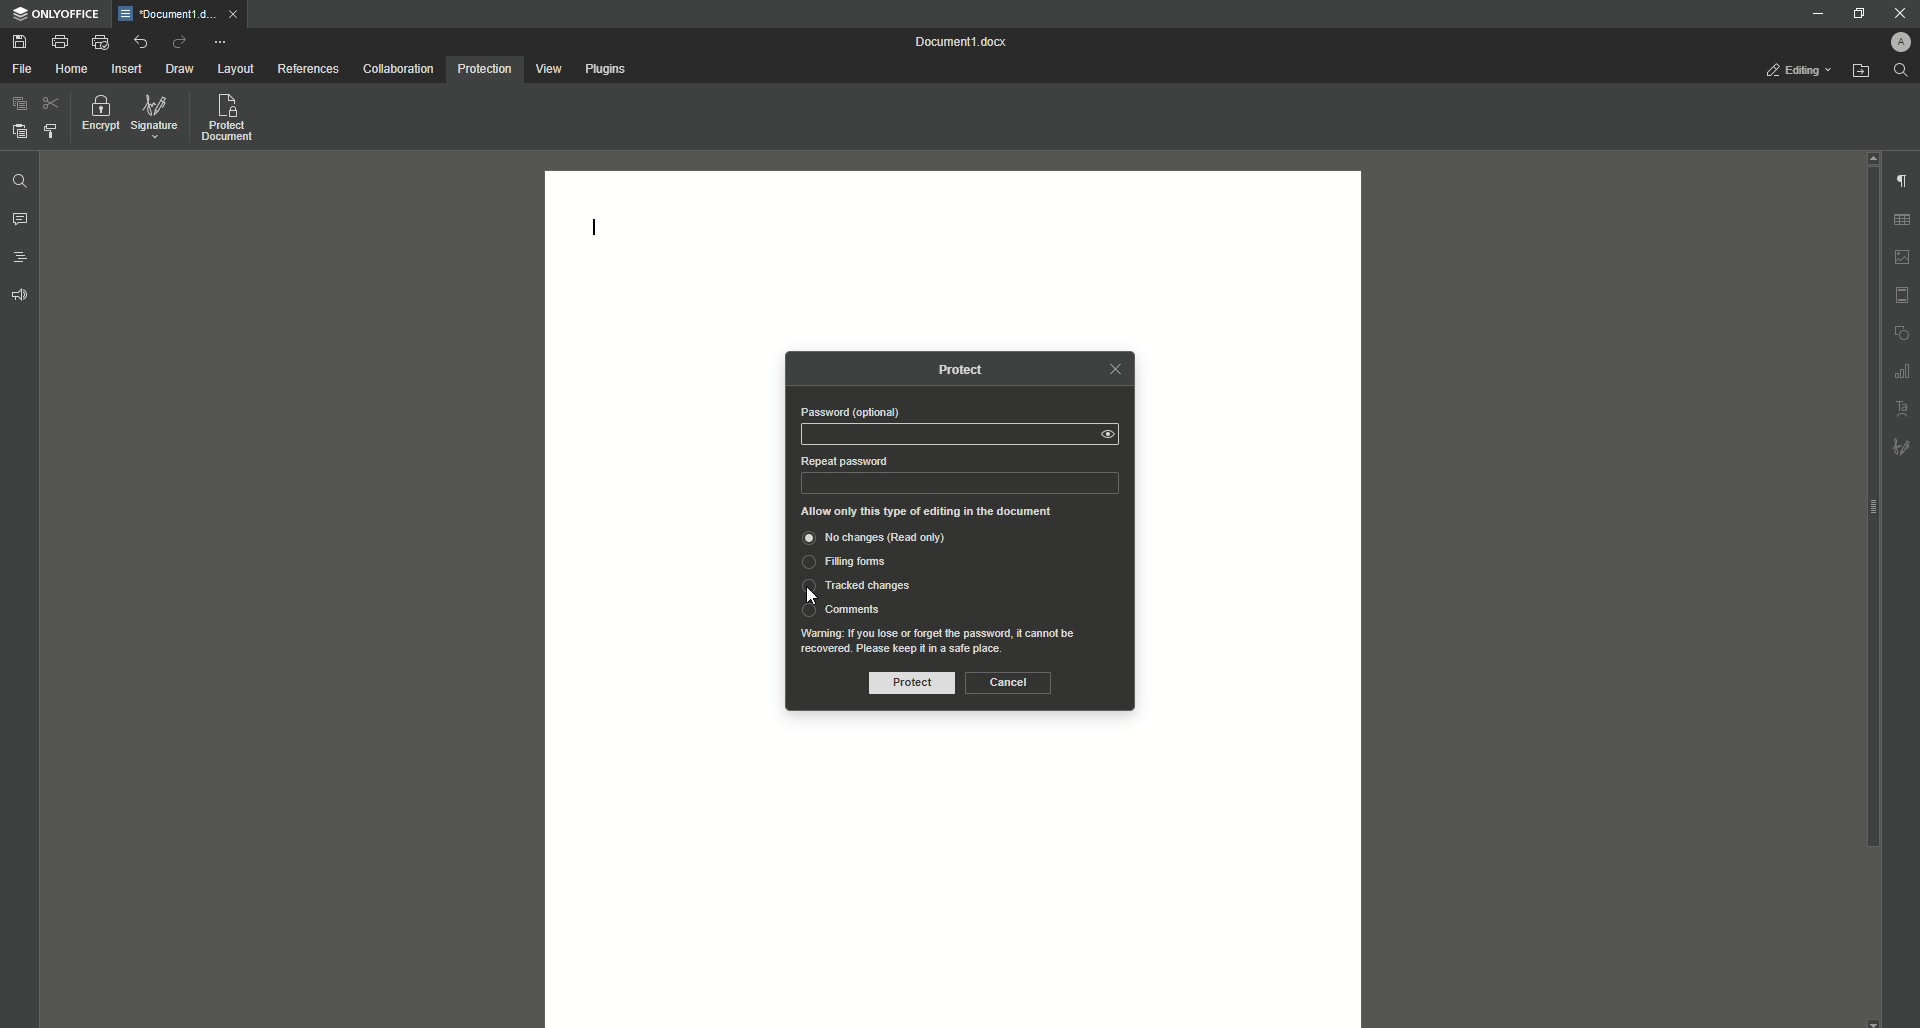 This screenshot has width=1920, height=1028. Describe the element at coordinates (1895, 42) in the screenshot. I see `Profile` at that location.